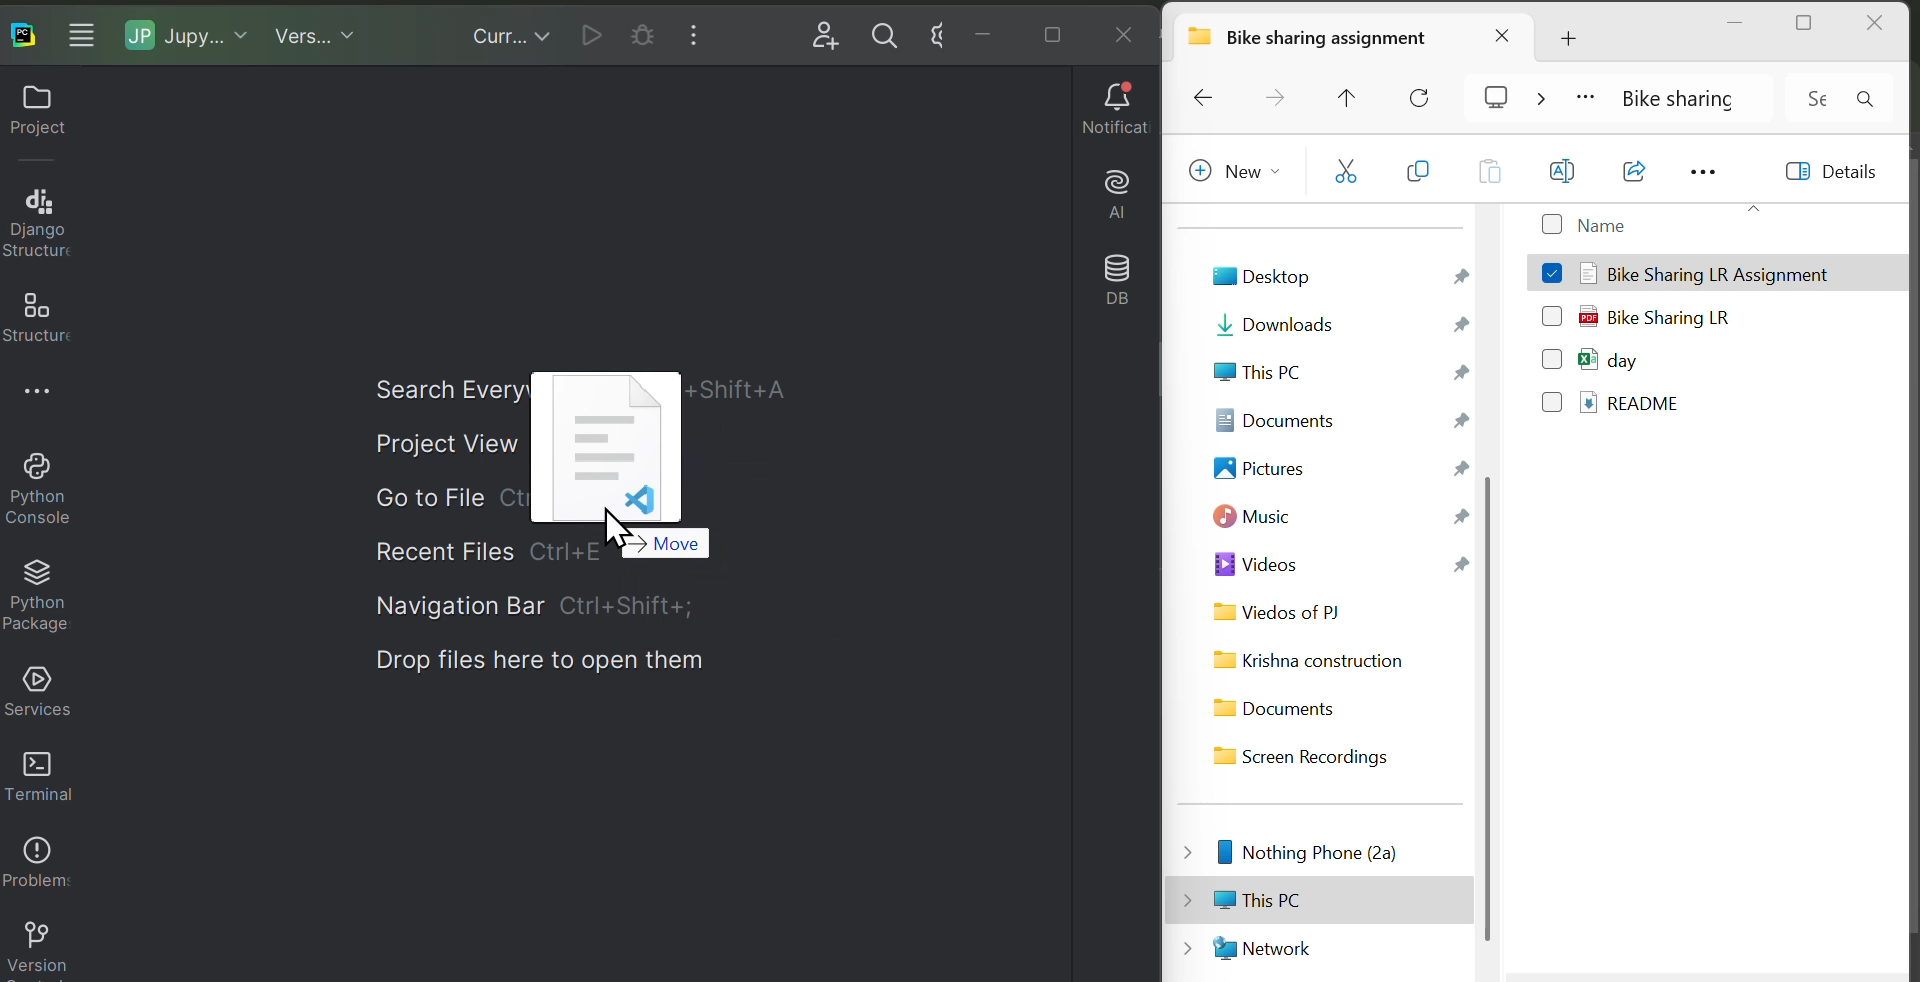 The height and width of the screenshot is (982, 1920). I want to click on Bike sharing, so click(1676, 97).